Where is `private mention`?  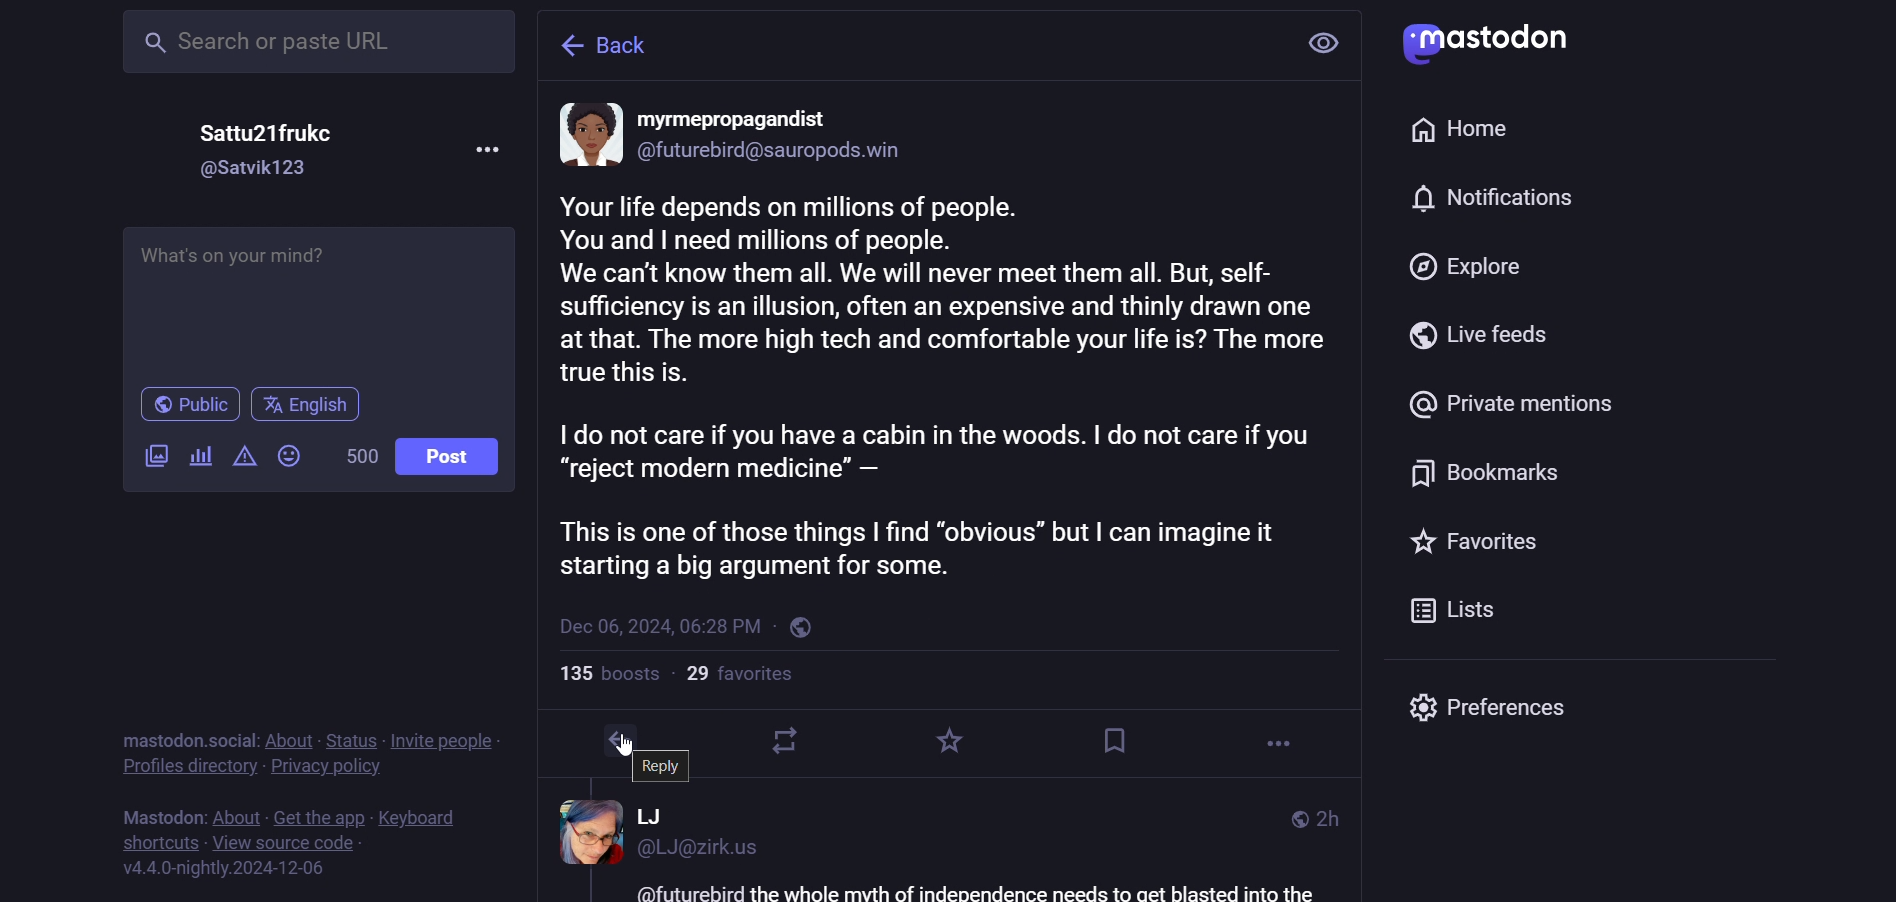 private mention is located at coordinates (1507, 406).